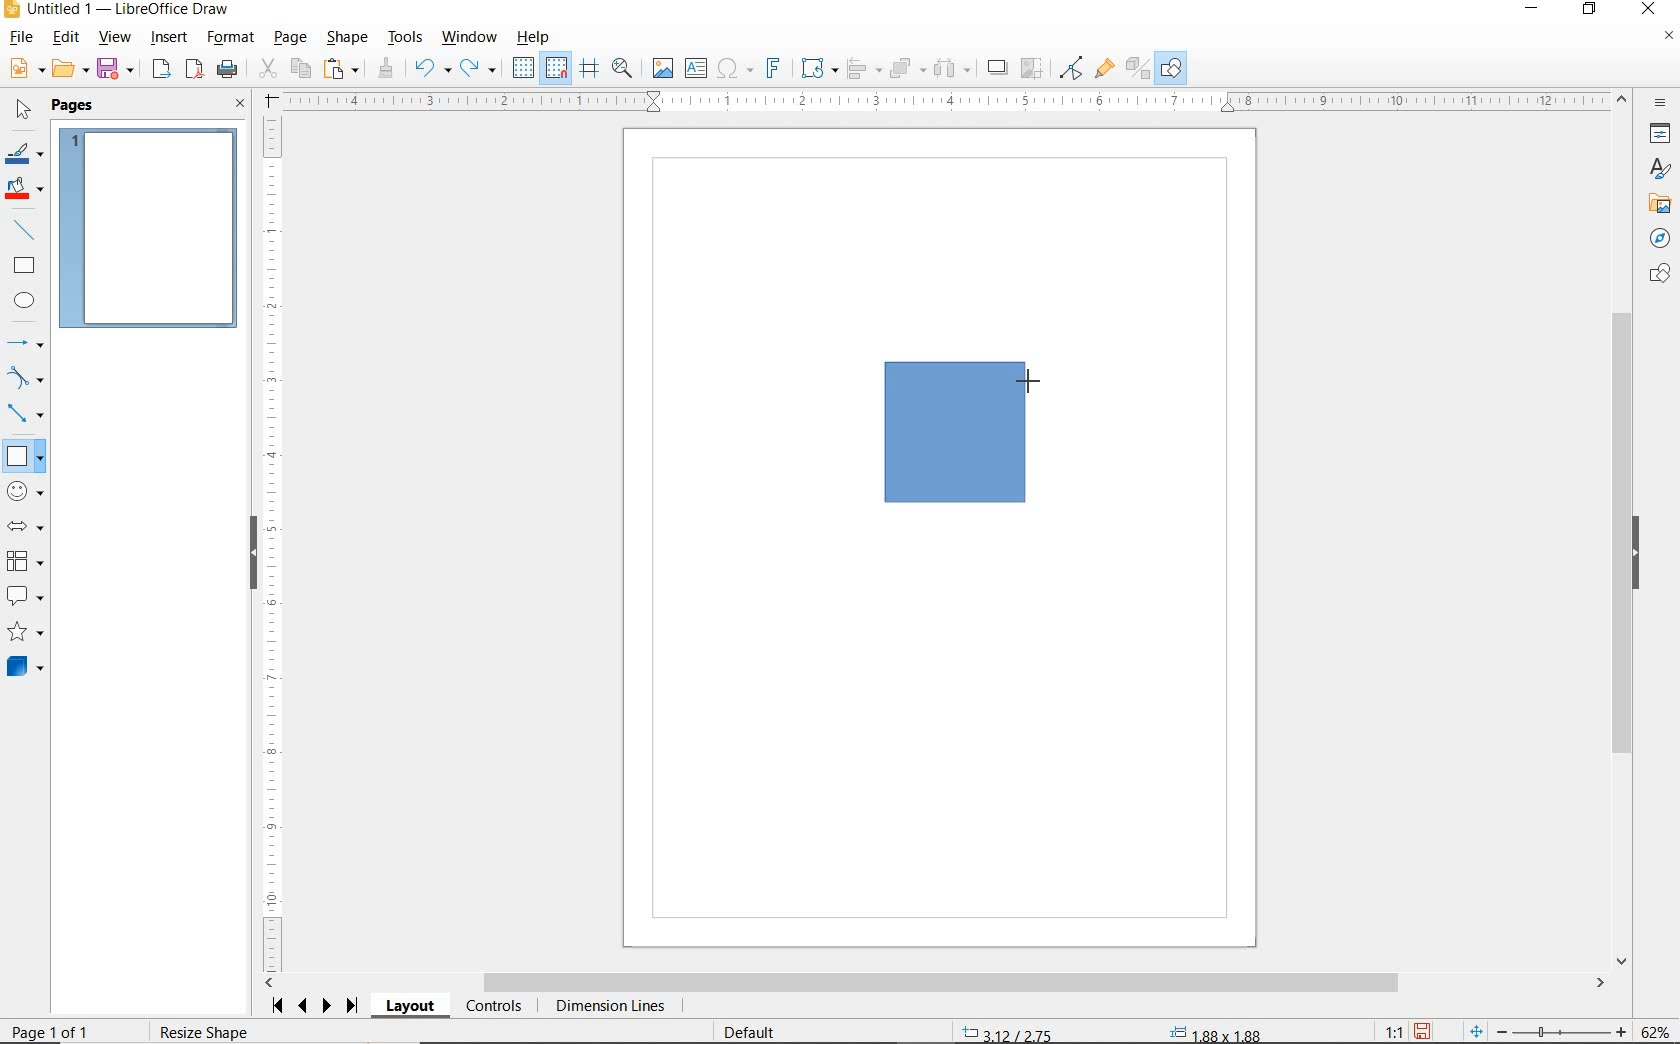 This screenshot has width=1680, height=1044. I want to click on ELLIPSE, so click(26, 300).